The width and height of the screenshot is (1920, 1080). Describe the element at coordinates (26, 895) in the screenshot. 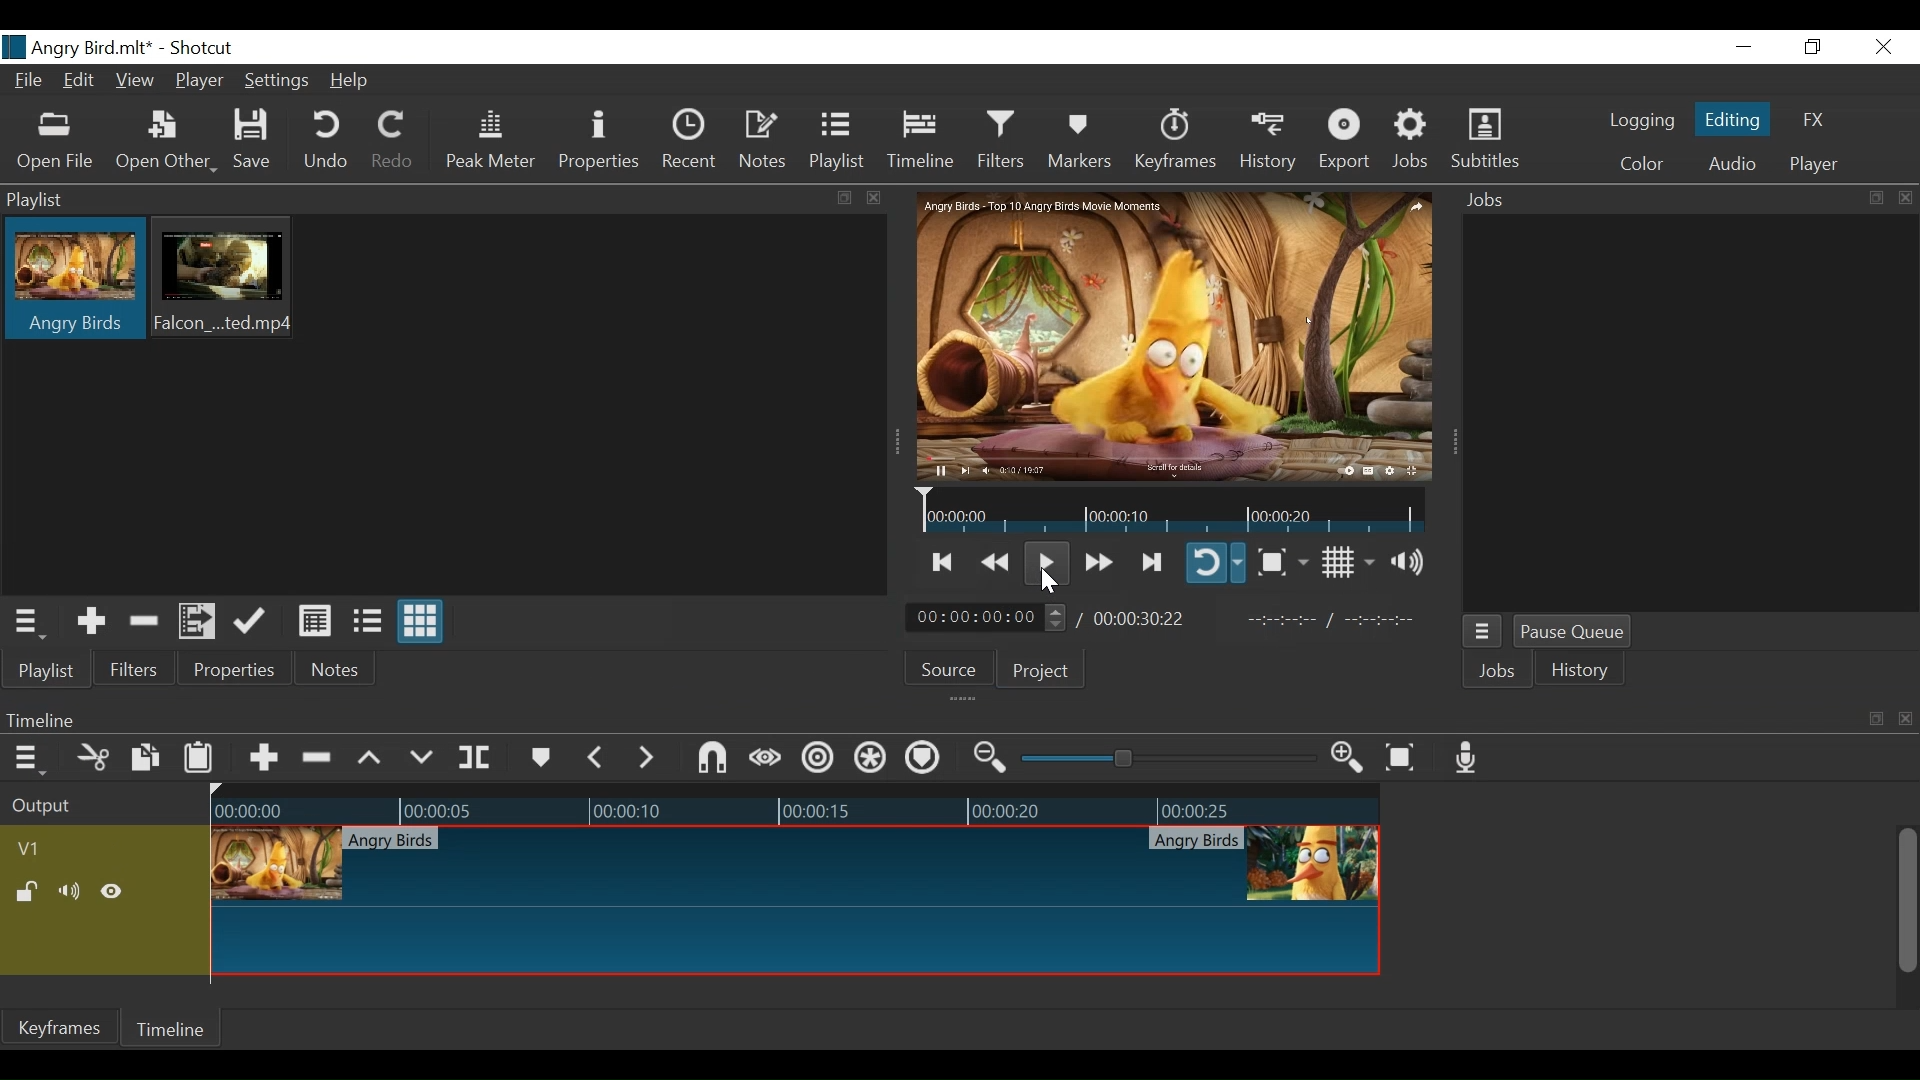

I see `(un)lock track` at that location.